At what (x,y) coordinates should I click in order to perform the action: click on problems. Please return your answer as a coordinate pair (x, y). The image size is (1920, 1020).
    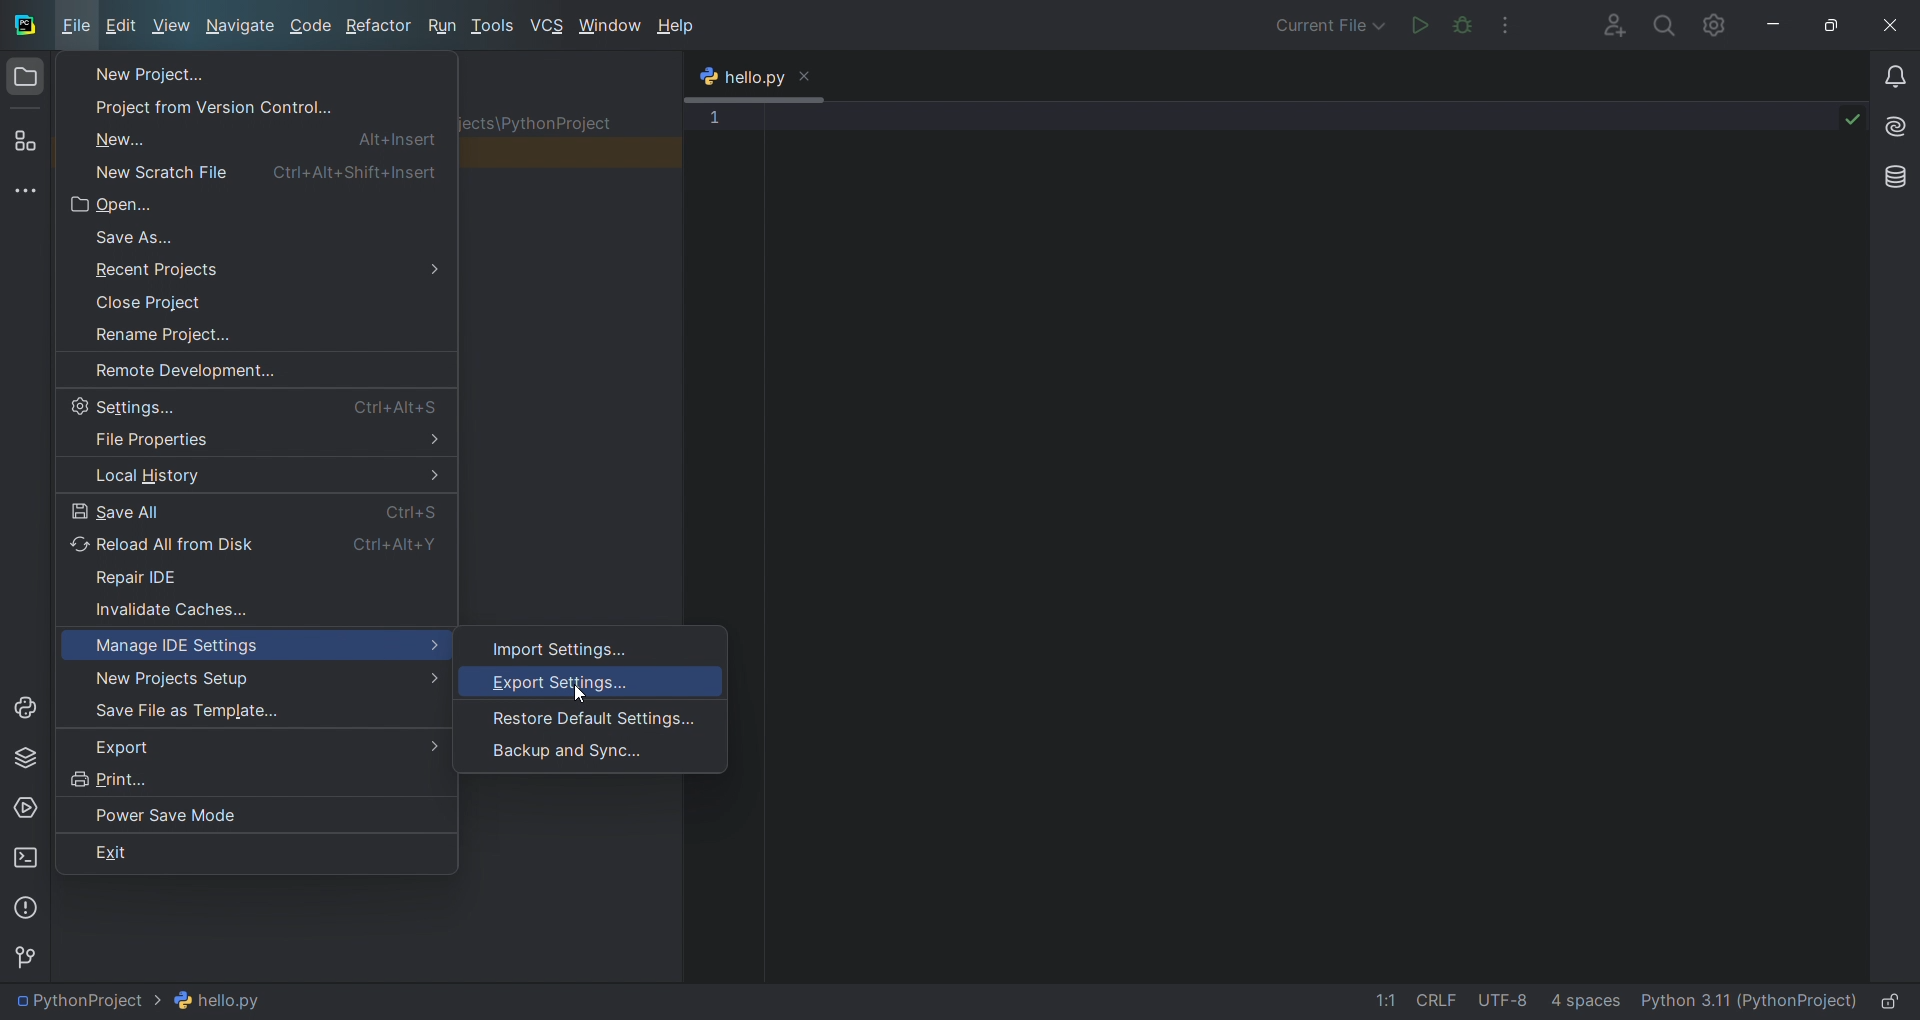
    Looking at the image, I should click on (26, 910).